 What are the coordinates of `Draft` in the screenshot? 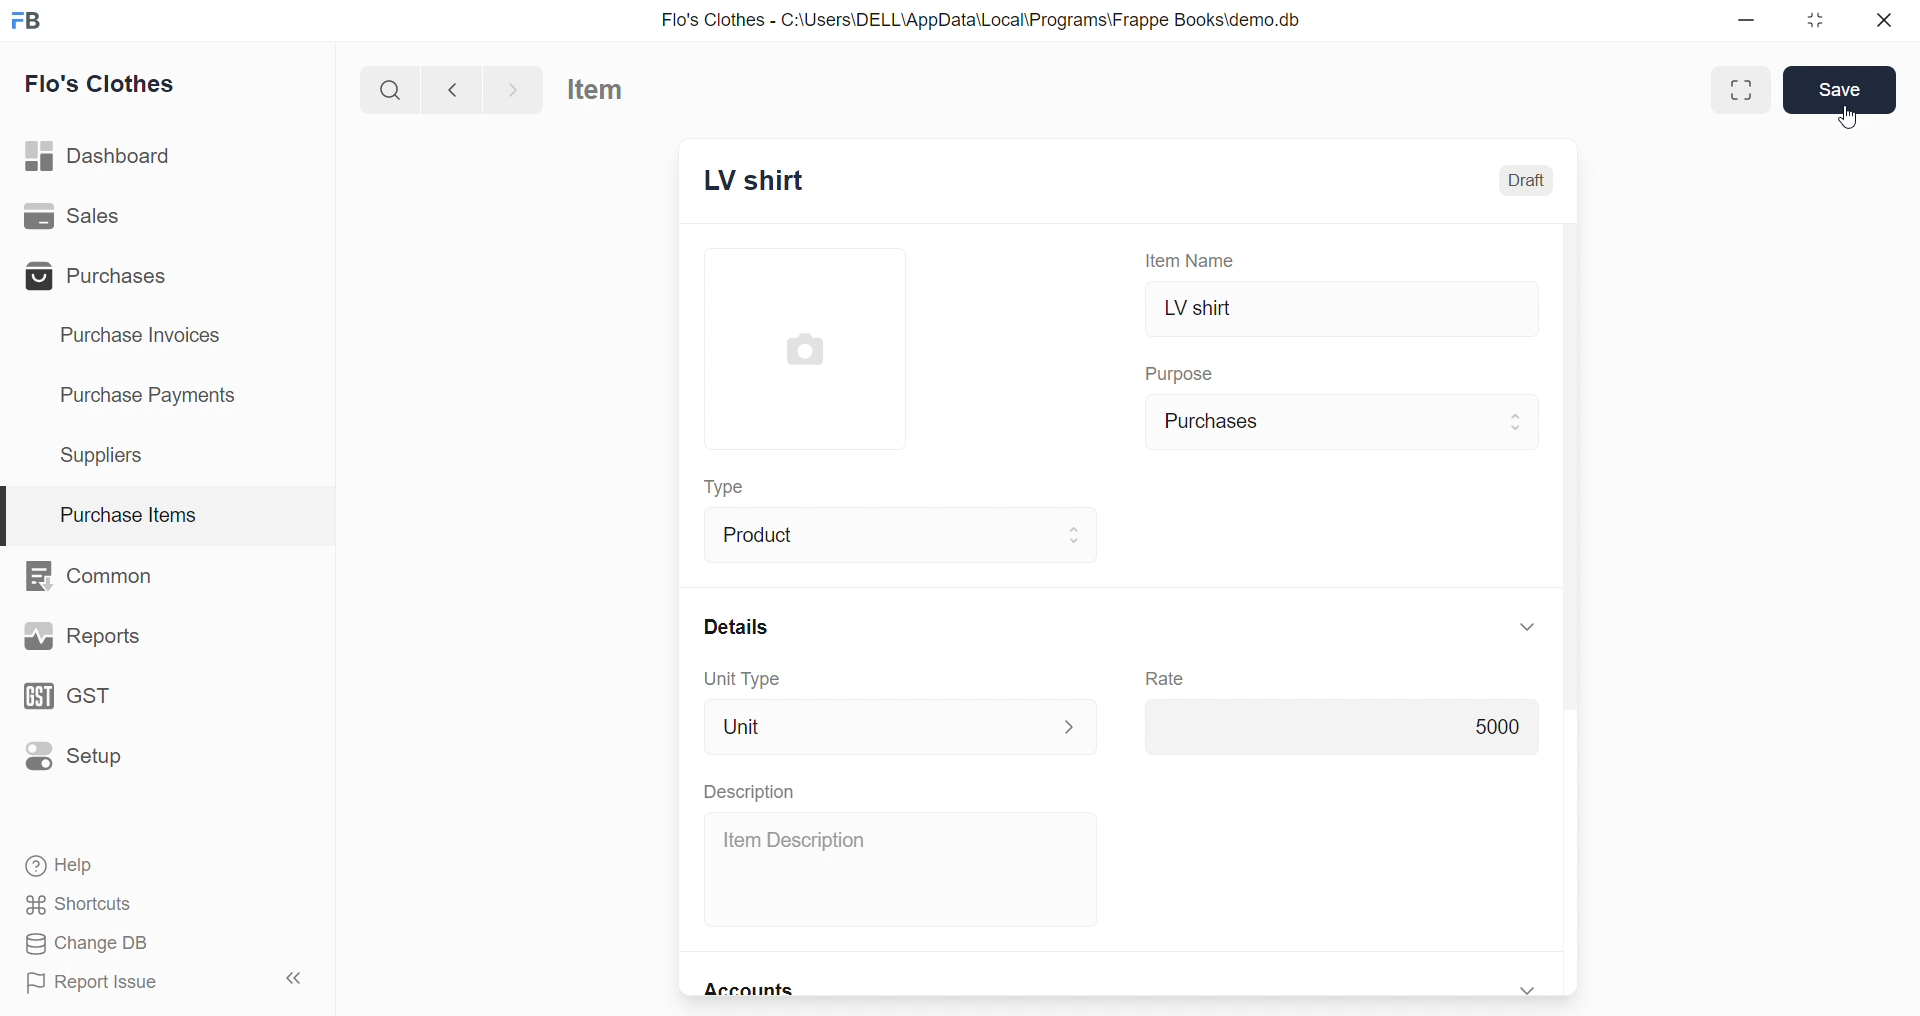 It's located at (1529, 180).